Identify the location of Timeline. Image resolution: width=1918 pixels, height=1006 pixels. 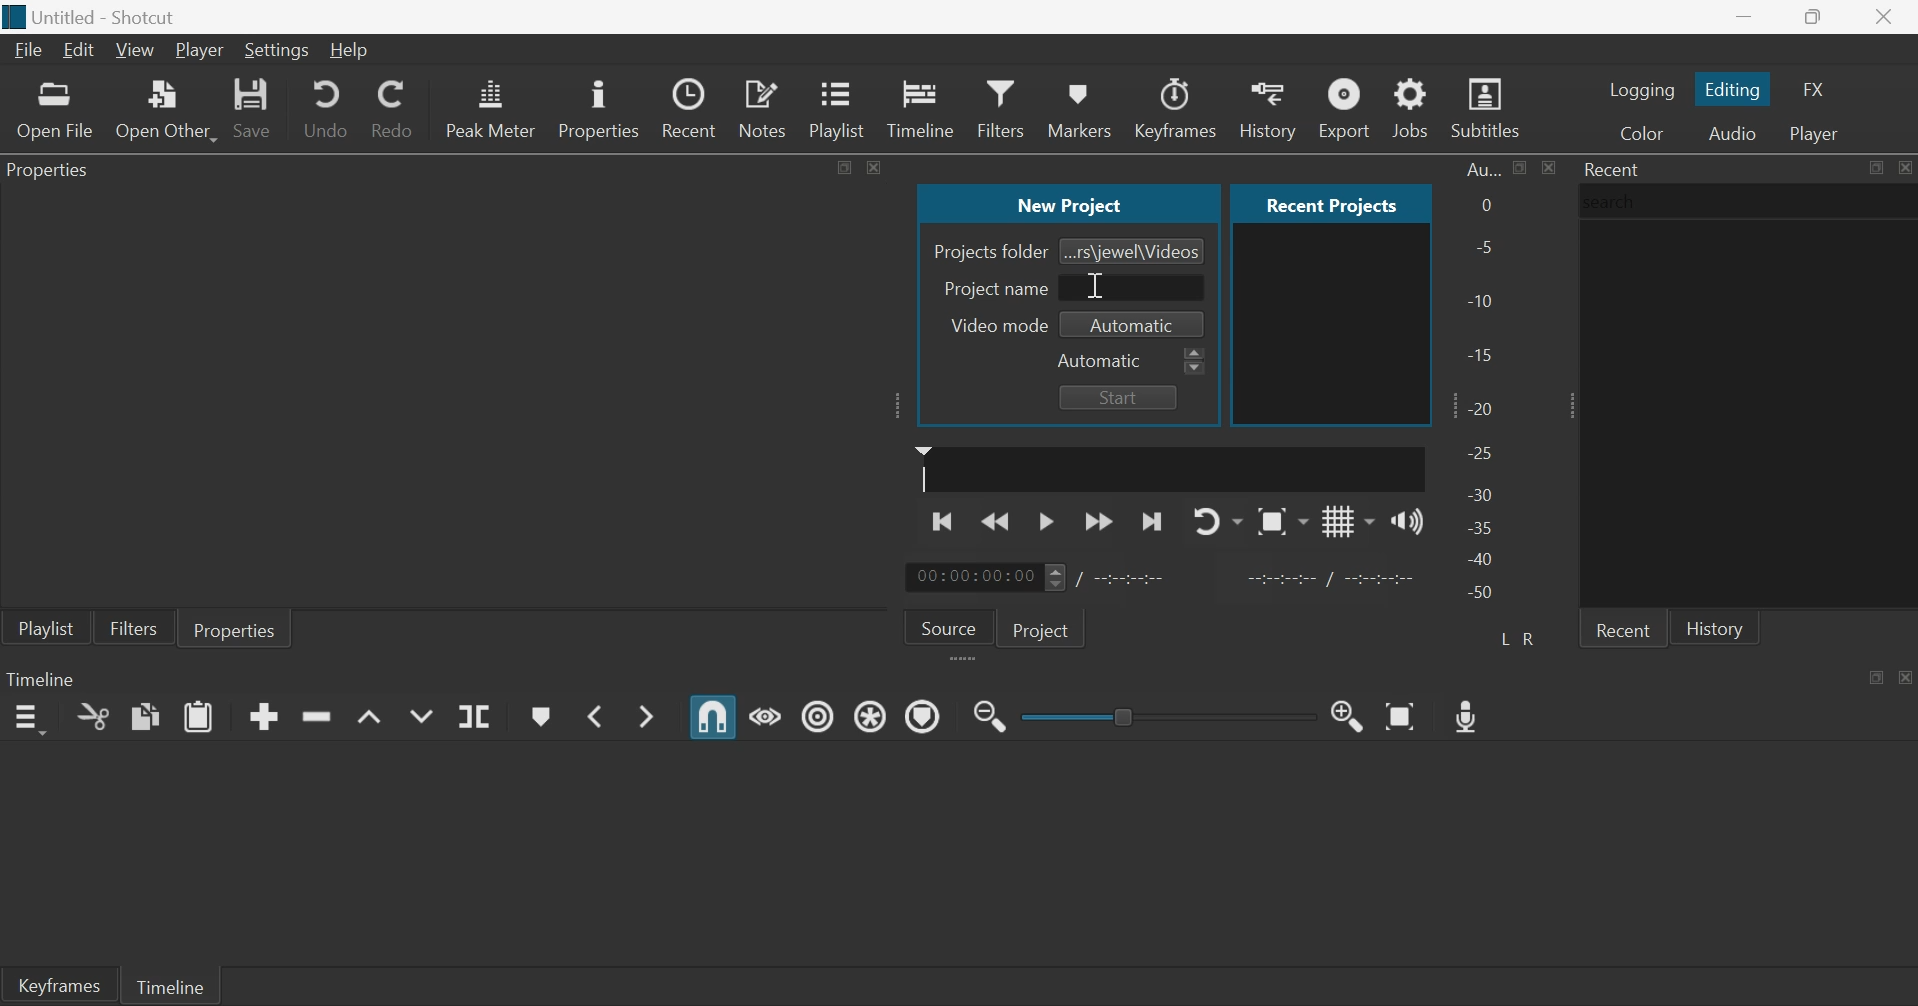
(40, 678).